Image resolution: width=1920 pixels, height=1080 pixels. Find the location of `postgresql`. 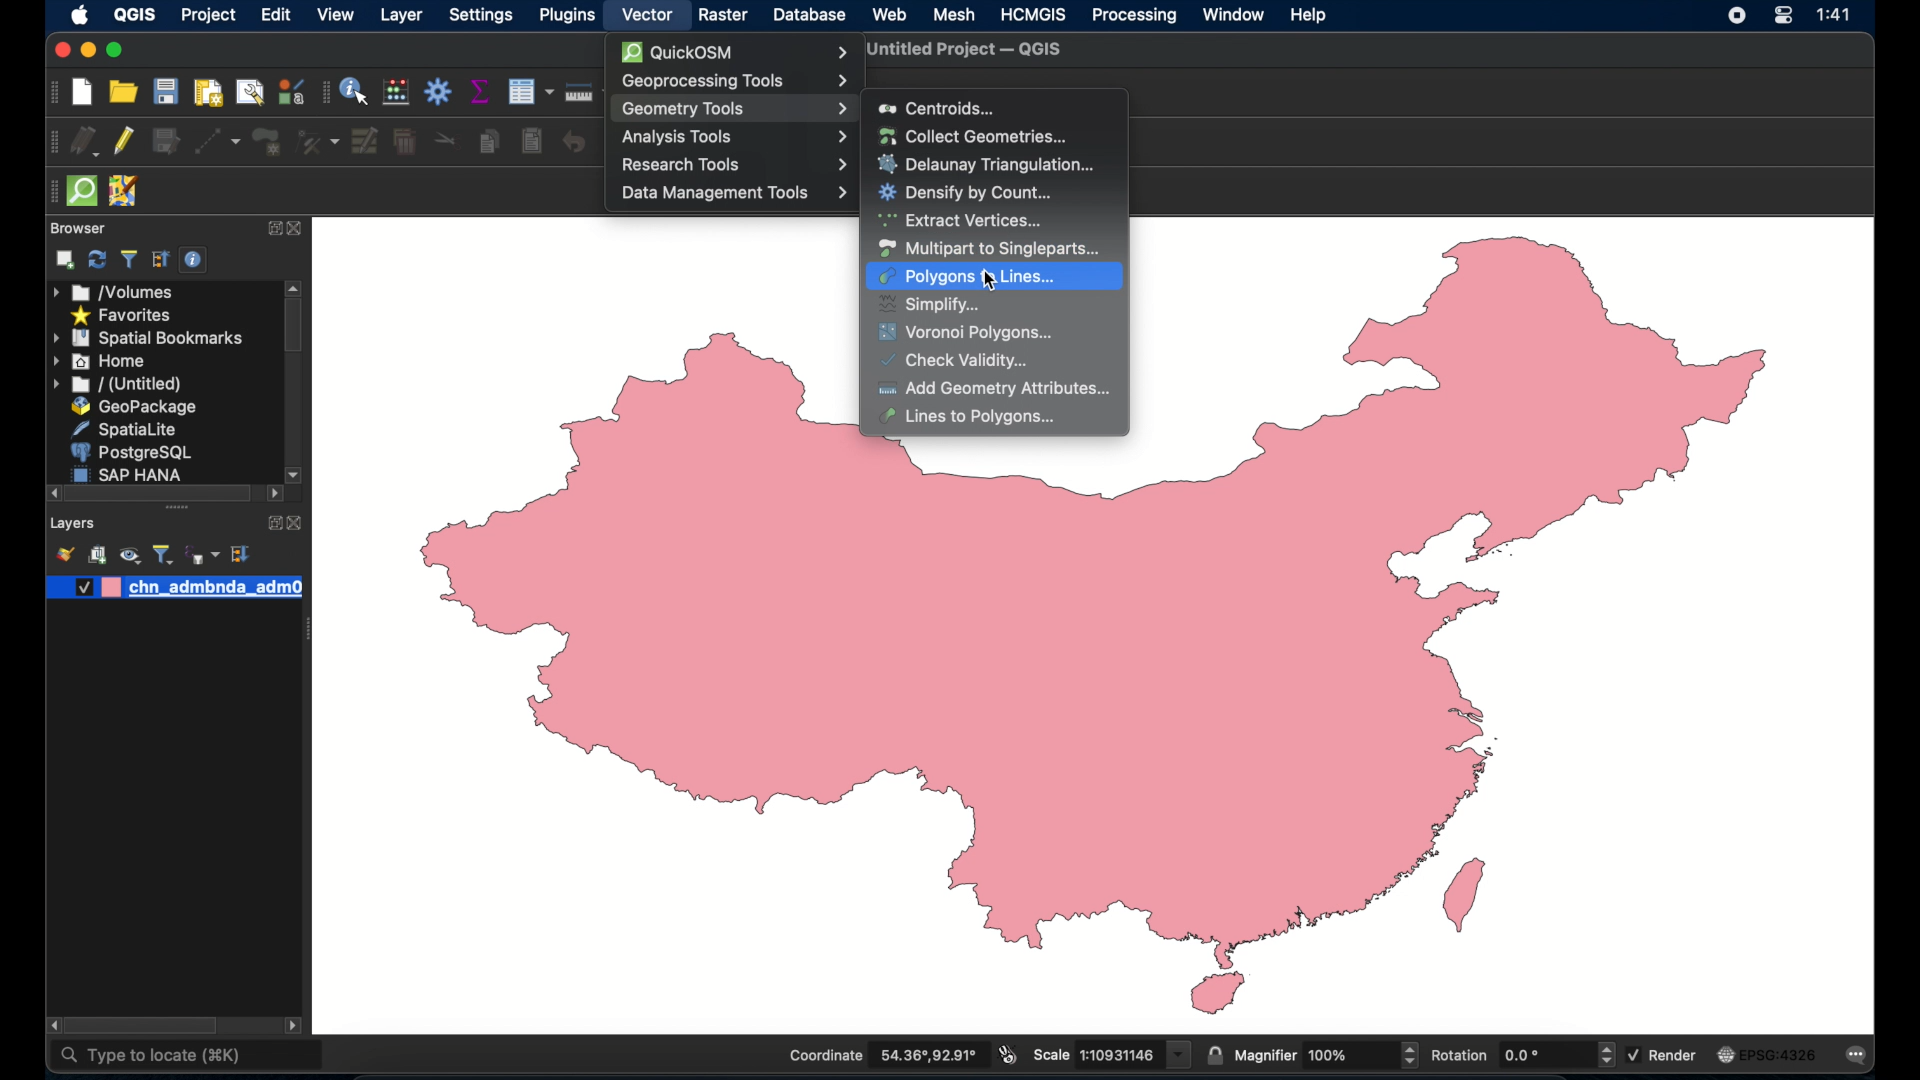

postgresql is located at coordinates (129, 452).